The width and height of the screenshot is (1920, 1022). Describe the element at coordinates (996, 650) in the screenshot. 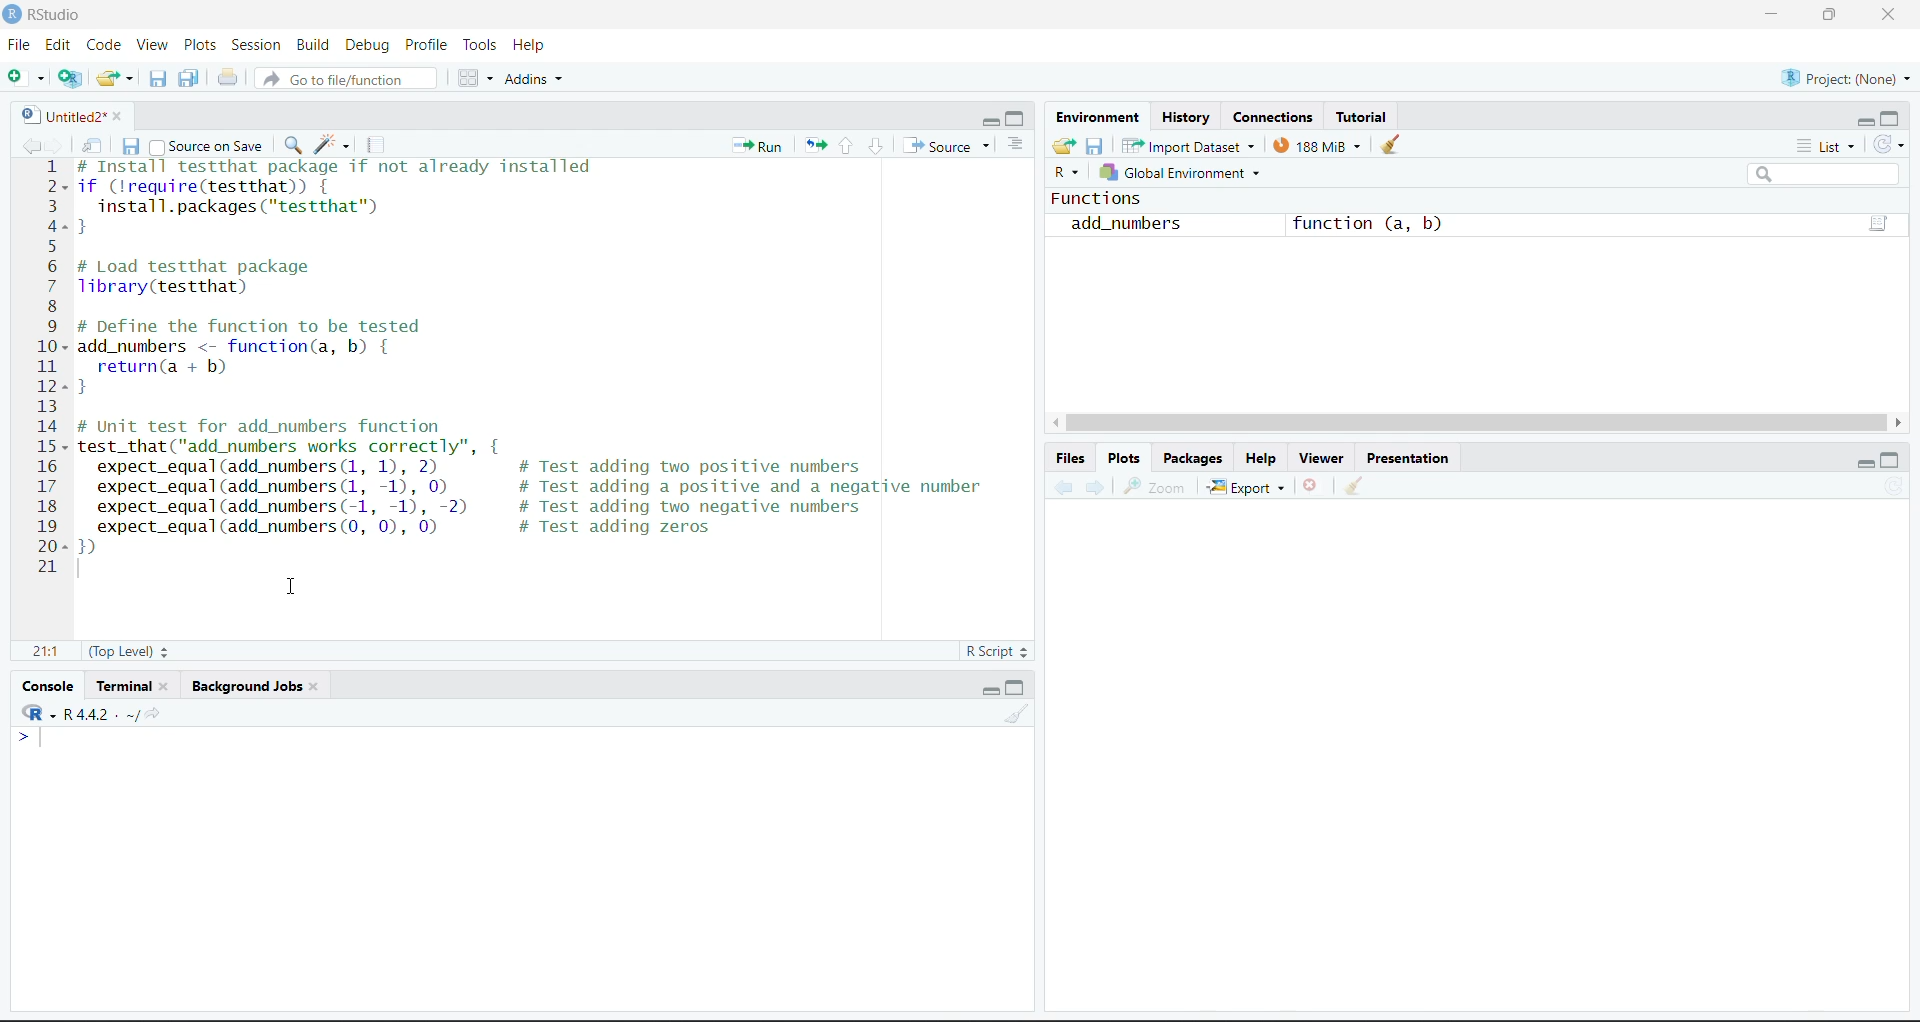

I see `R Script` at that location.